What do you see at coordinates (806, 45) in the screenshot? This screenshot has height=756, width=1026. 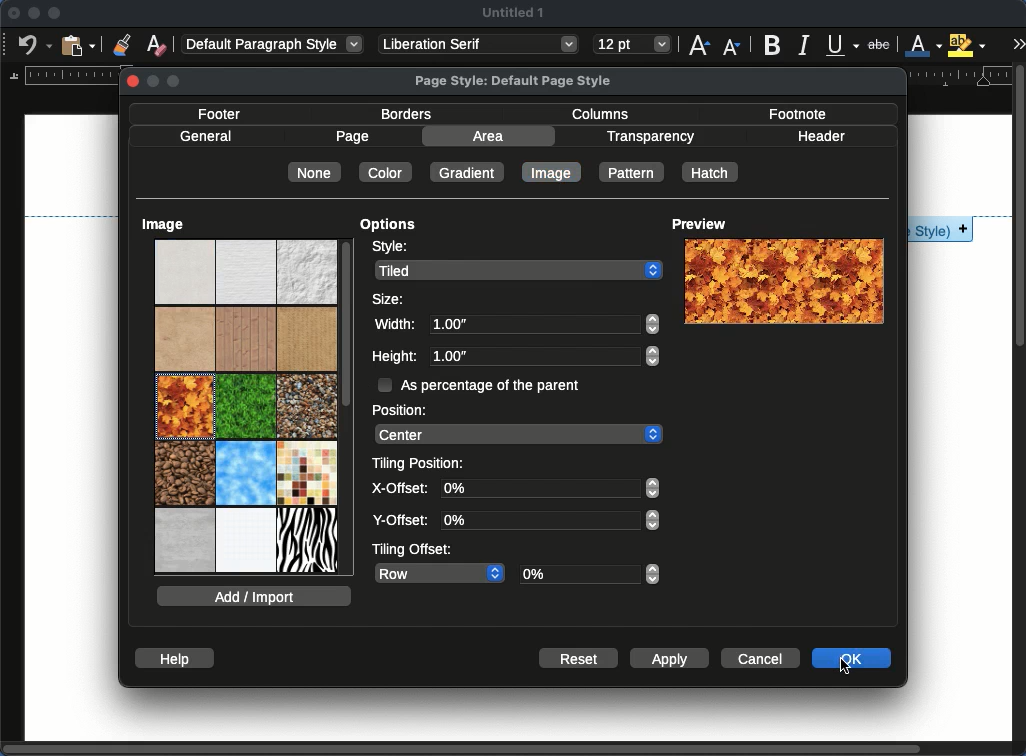 I see `italics` at bounding box center [806, 45].